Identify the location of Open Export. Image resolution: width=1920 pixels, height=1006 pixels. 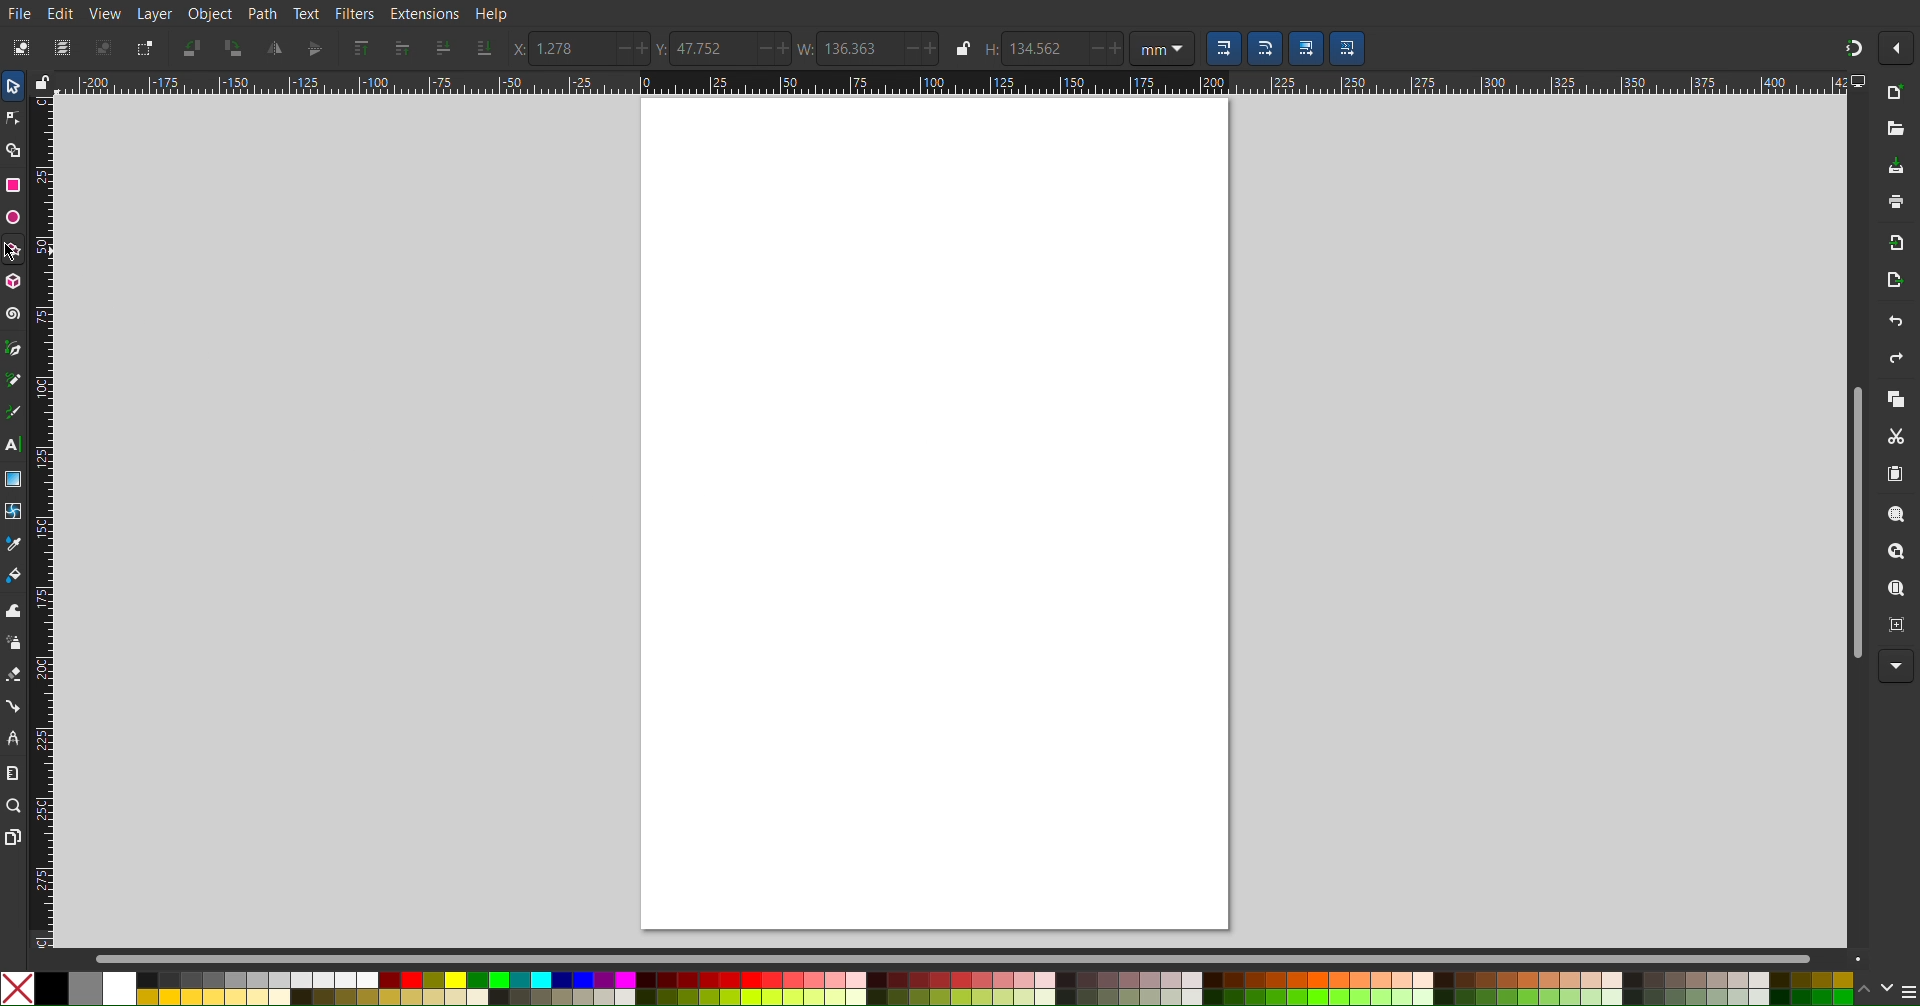
(1896, 282).